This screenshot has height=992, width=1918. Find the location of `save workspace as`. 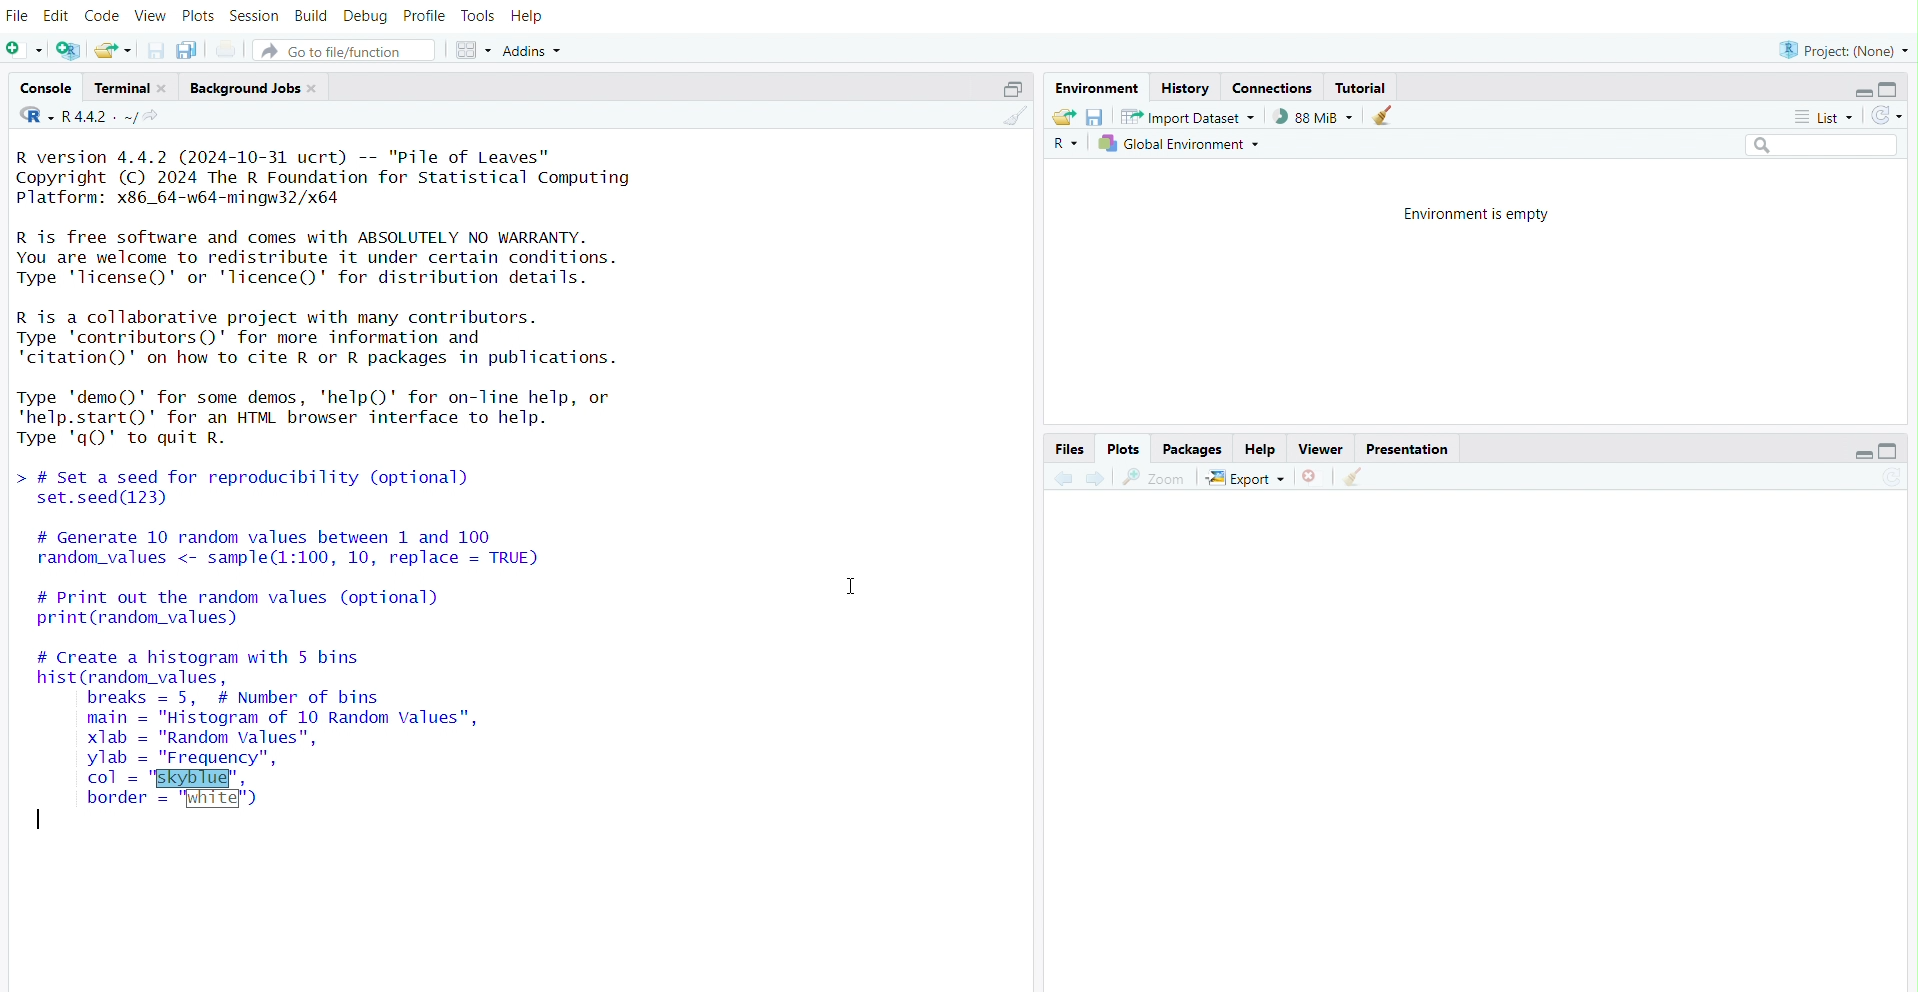

save workspace as is located at coordinates (1096, 117).